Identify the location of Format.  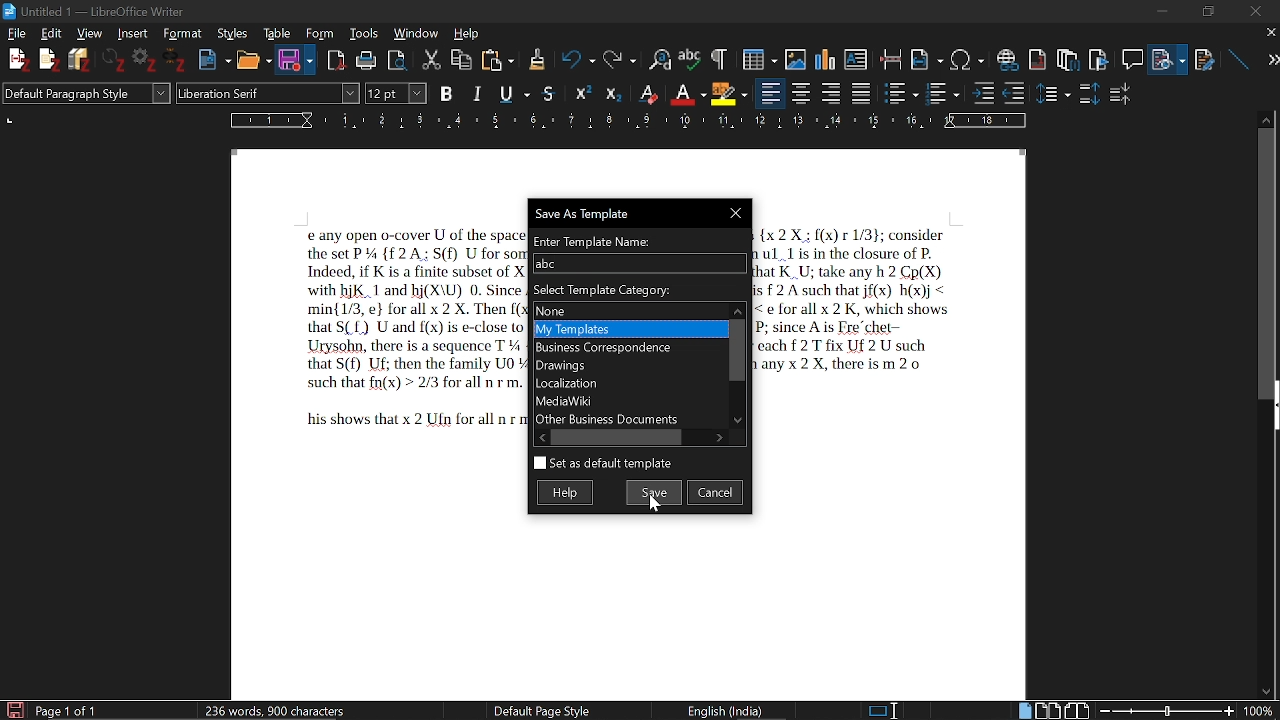
(180, 33).